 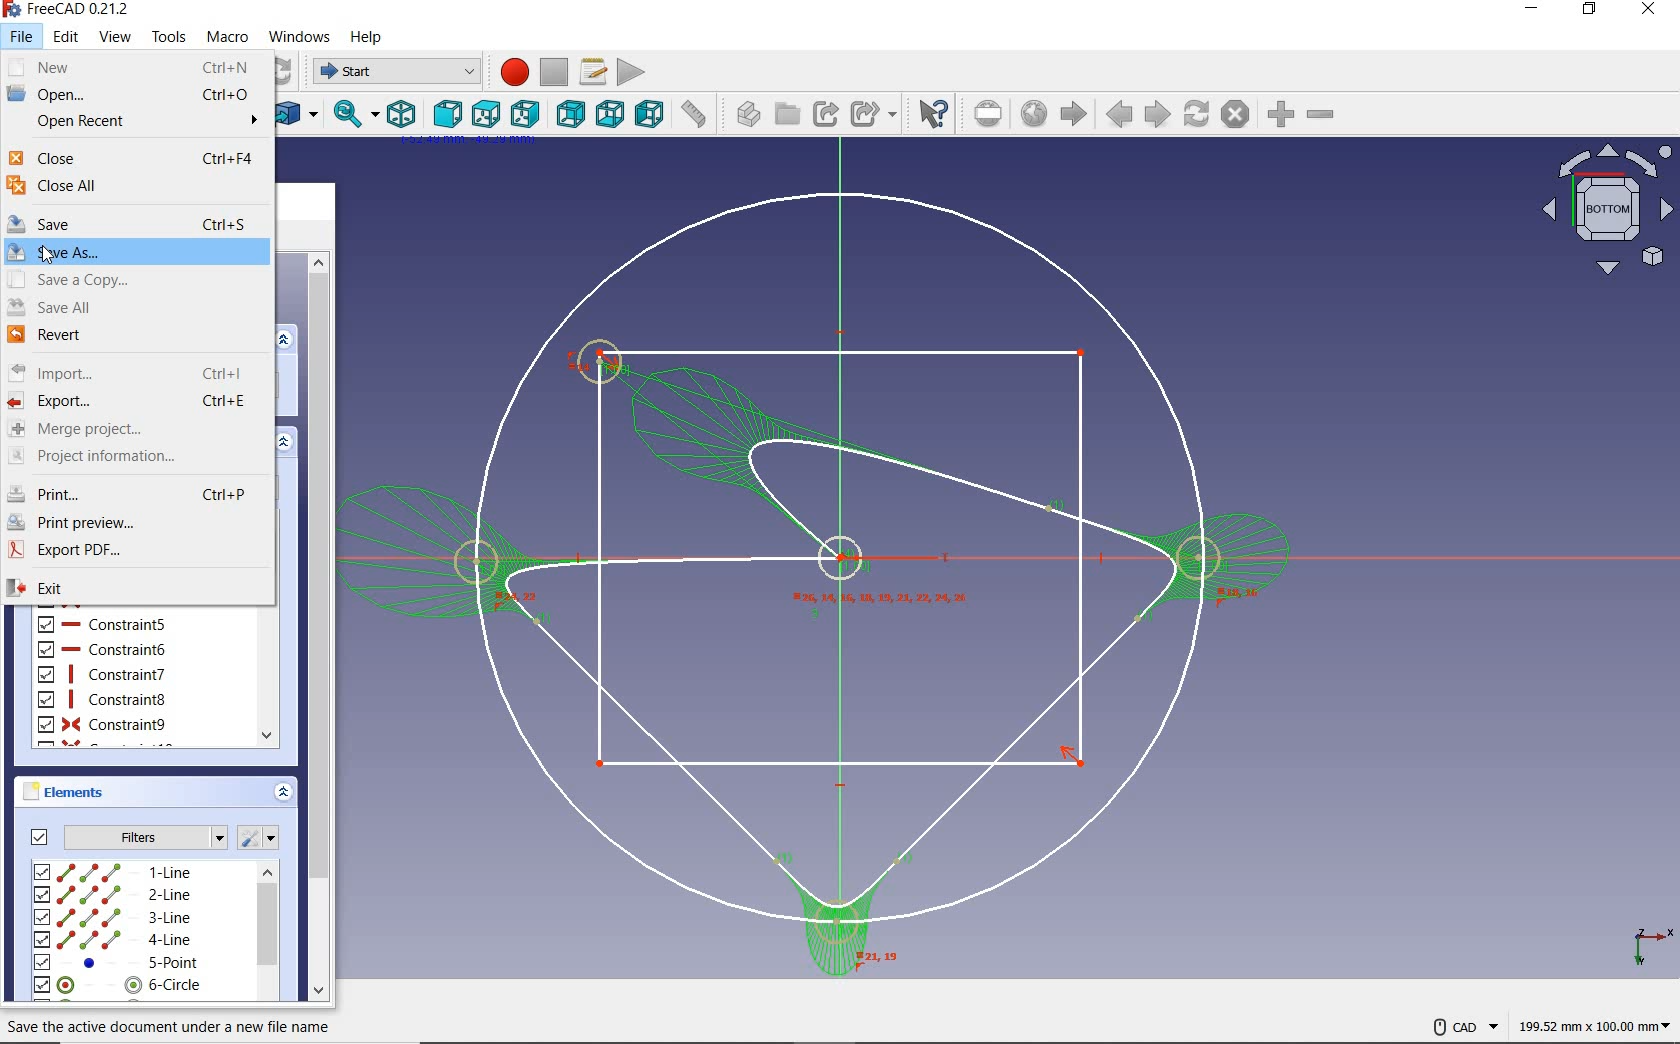 I want to click on measure distance, so click(x=696, y=116).